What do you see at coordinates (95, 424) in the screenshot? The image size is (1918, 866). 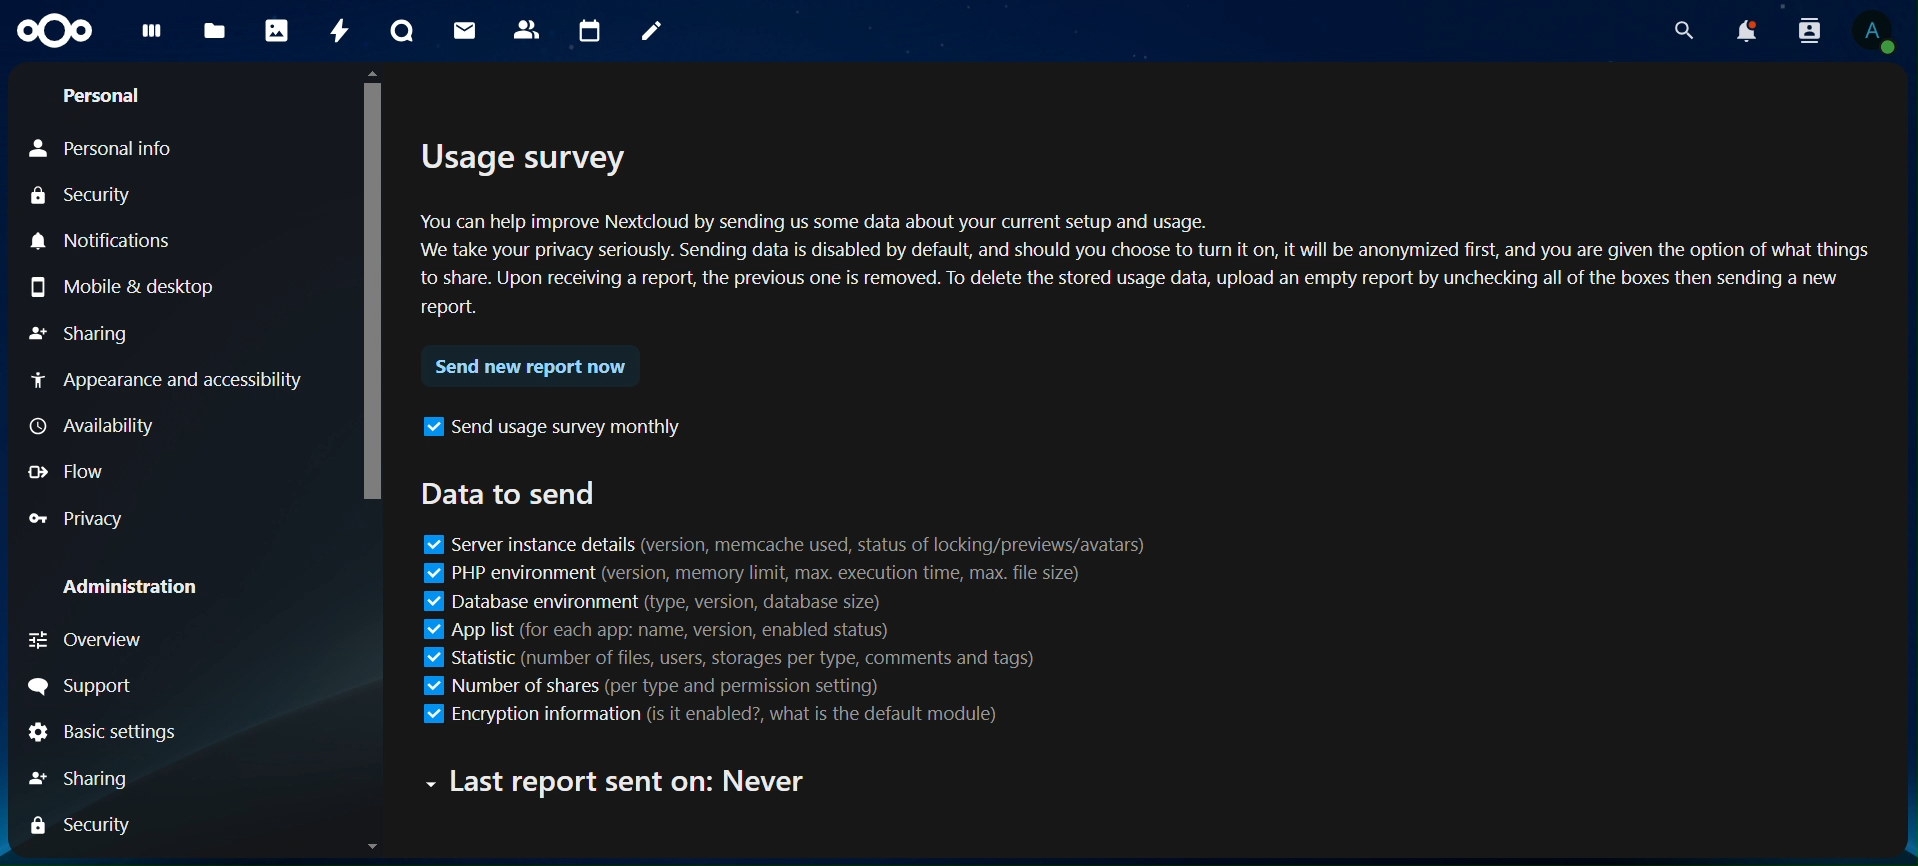 I see `Availability` at bounding box center [95, 424].